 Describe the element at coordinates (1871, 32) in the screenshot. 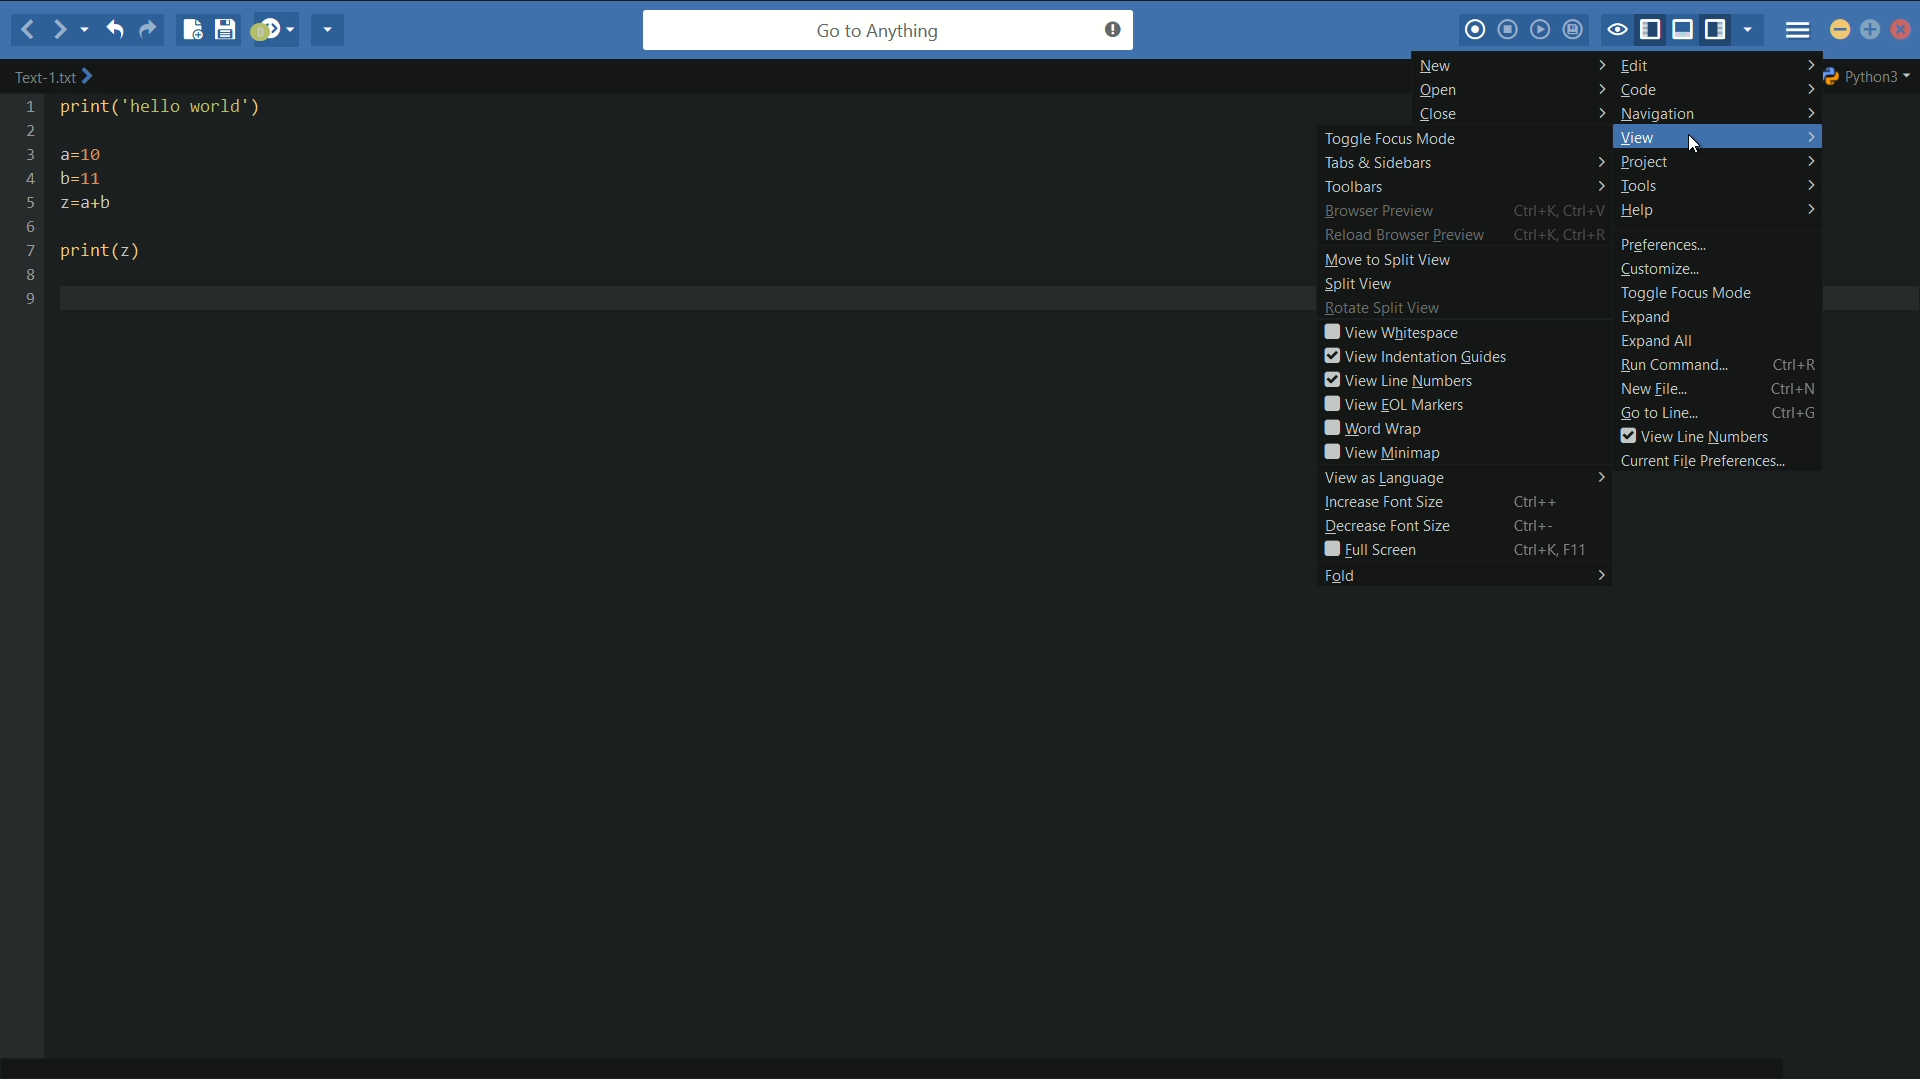

I see `maximize` at that location.